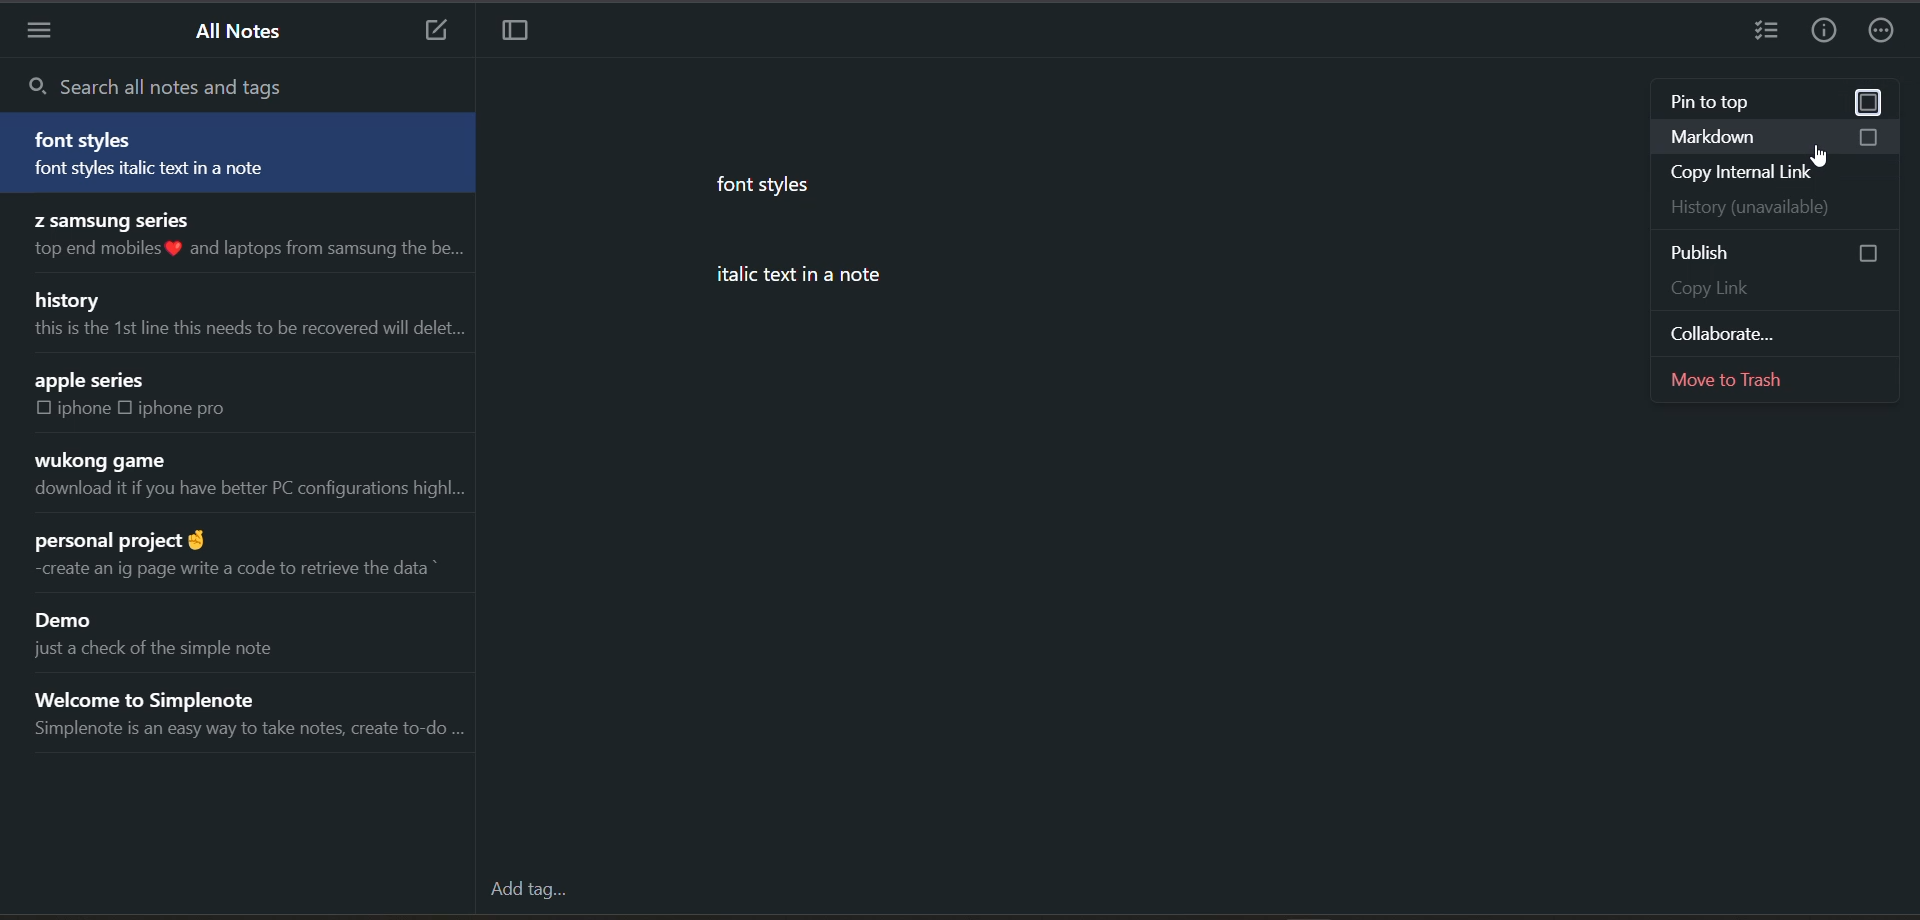 The width and height of the screenshot is (1920, 920). Describe the element at coordinates (528, 34) in the screenshot. I see `toggle focus mode` at that location.